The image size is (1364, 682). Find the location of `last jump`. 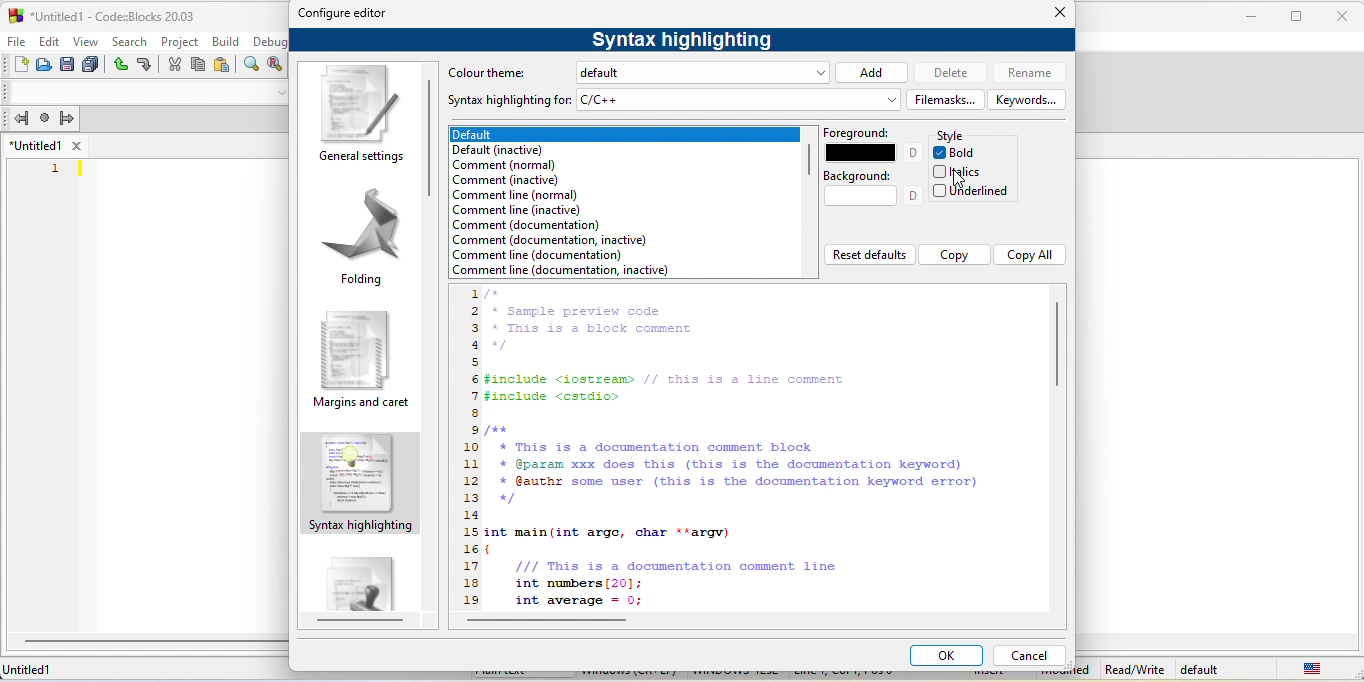

last jump is located at coordinates (45, 117).